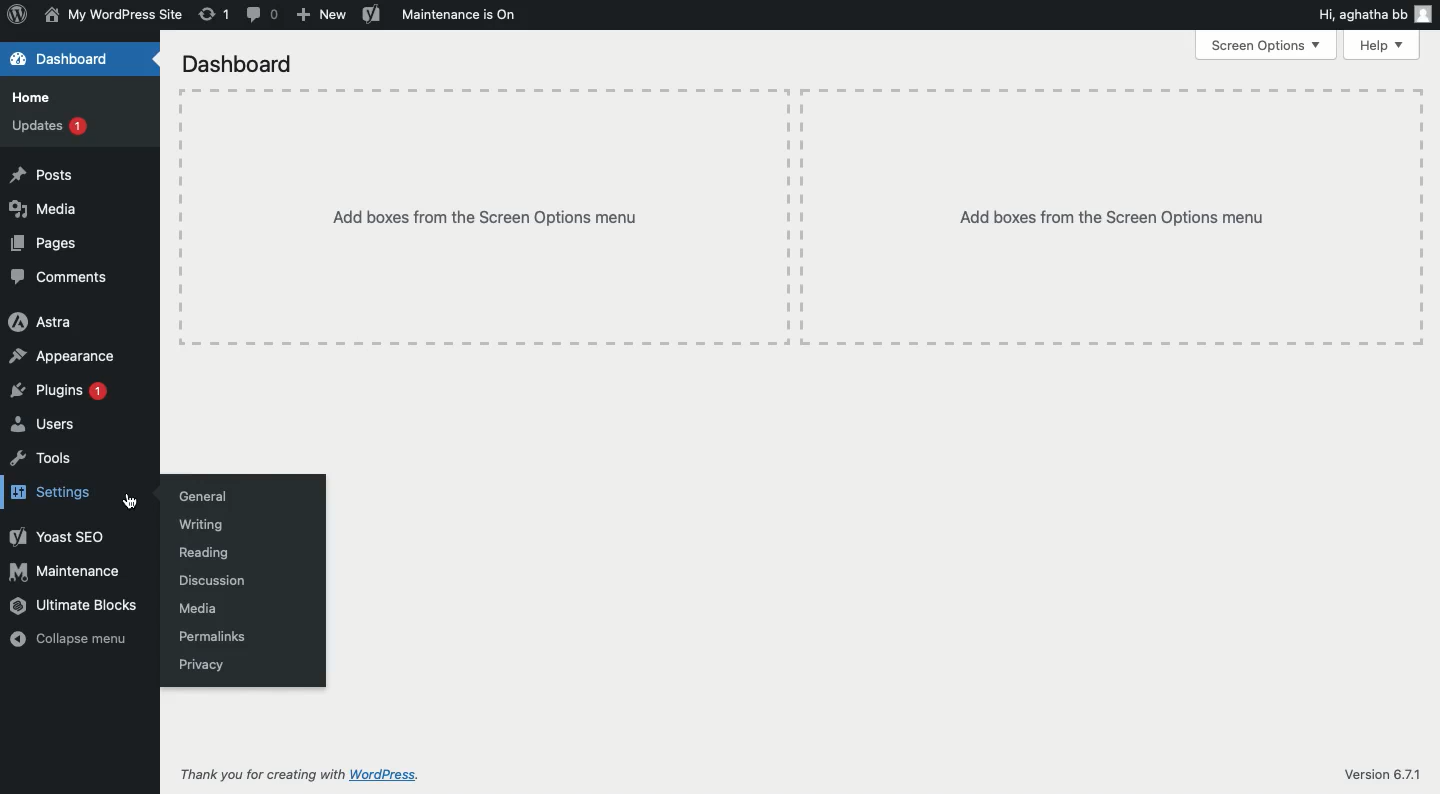  Describe the element at coordinates (241, 66) in the screenshot. I see `Dashboard` at that location.